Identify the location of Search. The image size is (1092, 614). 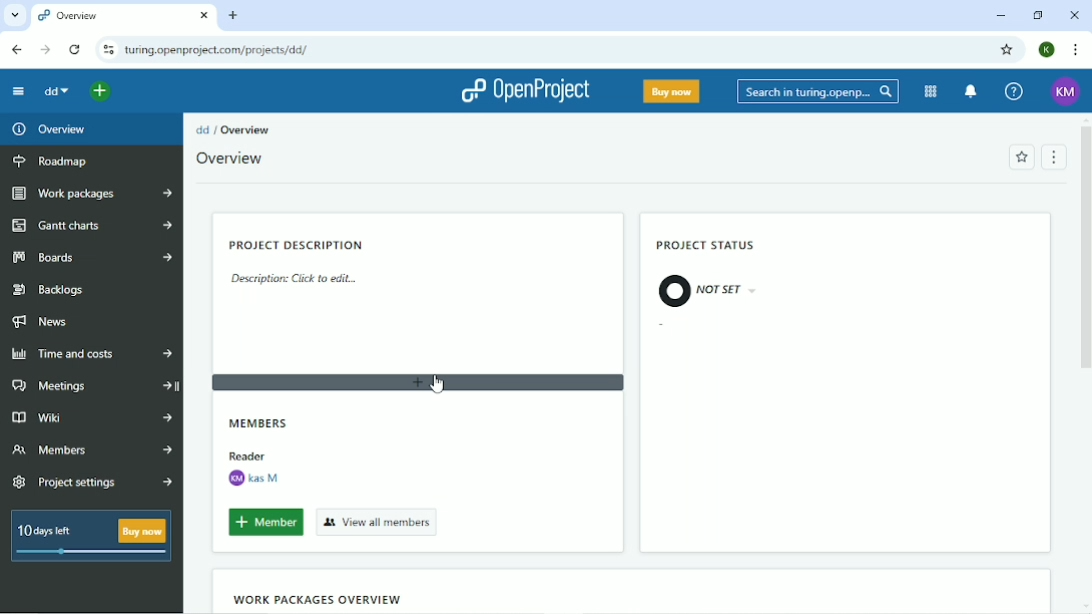
(816, 92).